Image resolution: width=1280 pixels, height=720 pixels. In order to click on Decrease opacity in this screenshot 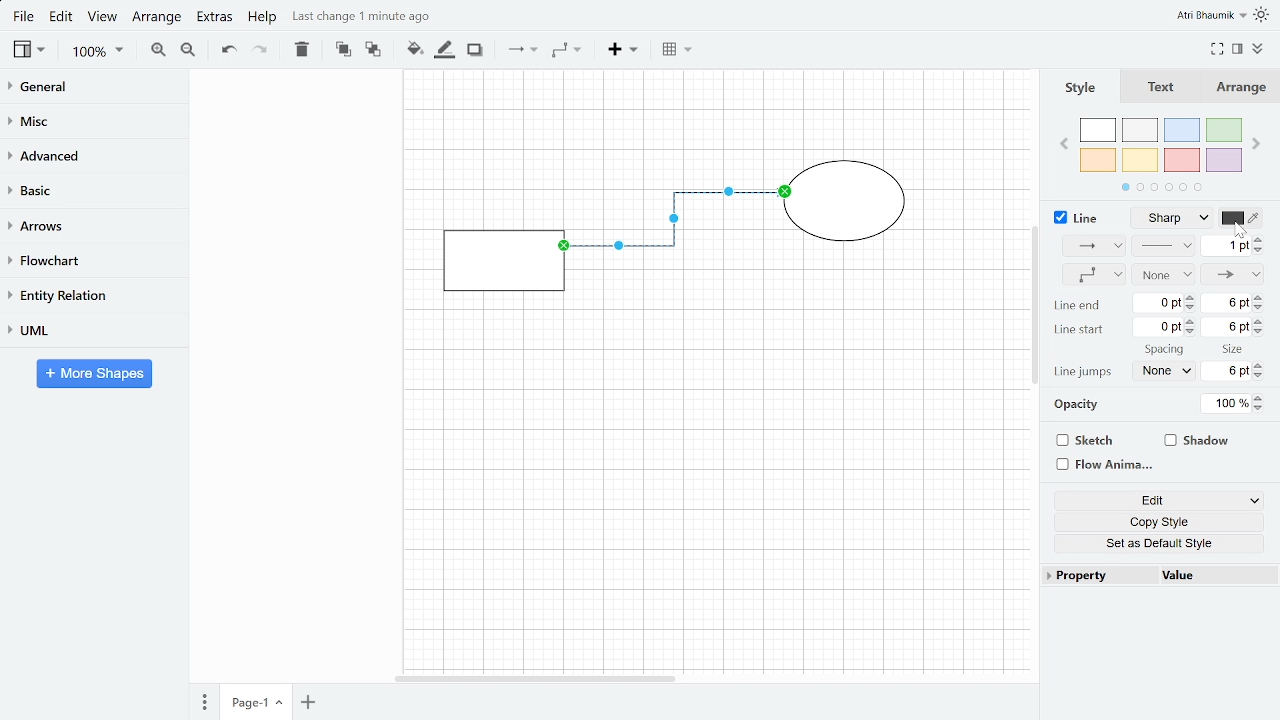, I will do `click(1262, 410)`.